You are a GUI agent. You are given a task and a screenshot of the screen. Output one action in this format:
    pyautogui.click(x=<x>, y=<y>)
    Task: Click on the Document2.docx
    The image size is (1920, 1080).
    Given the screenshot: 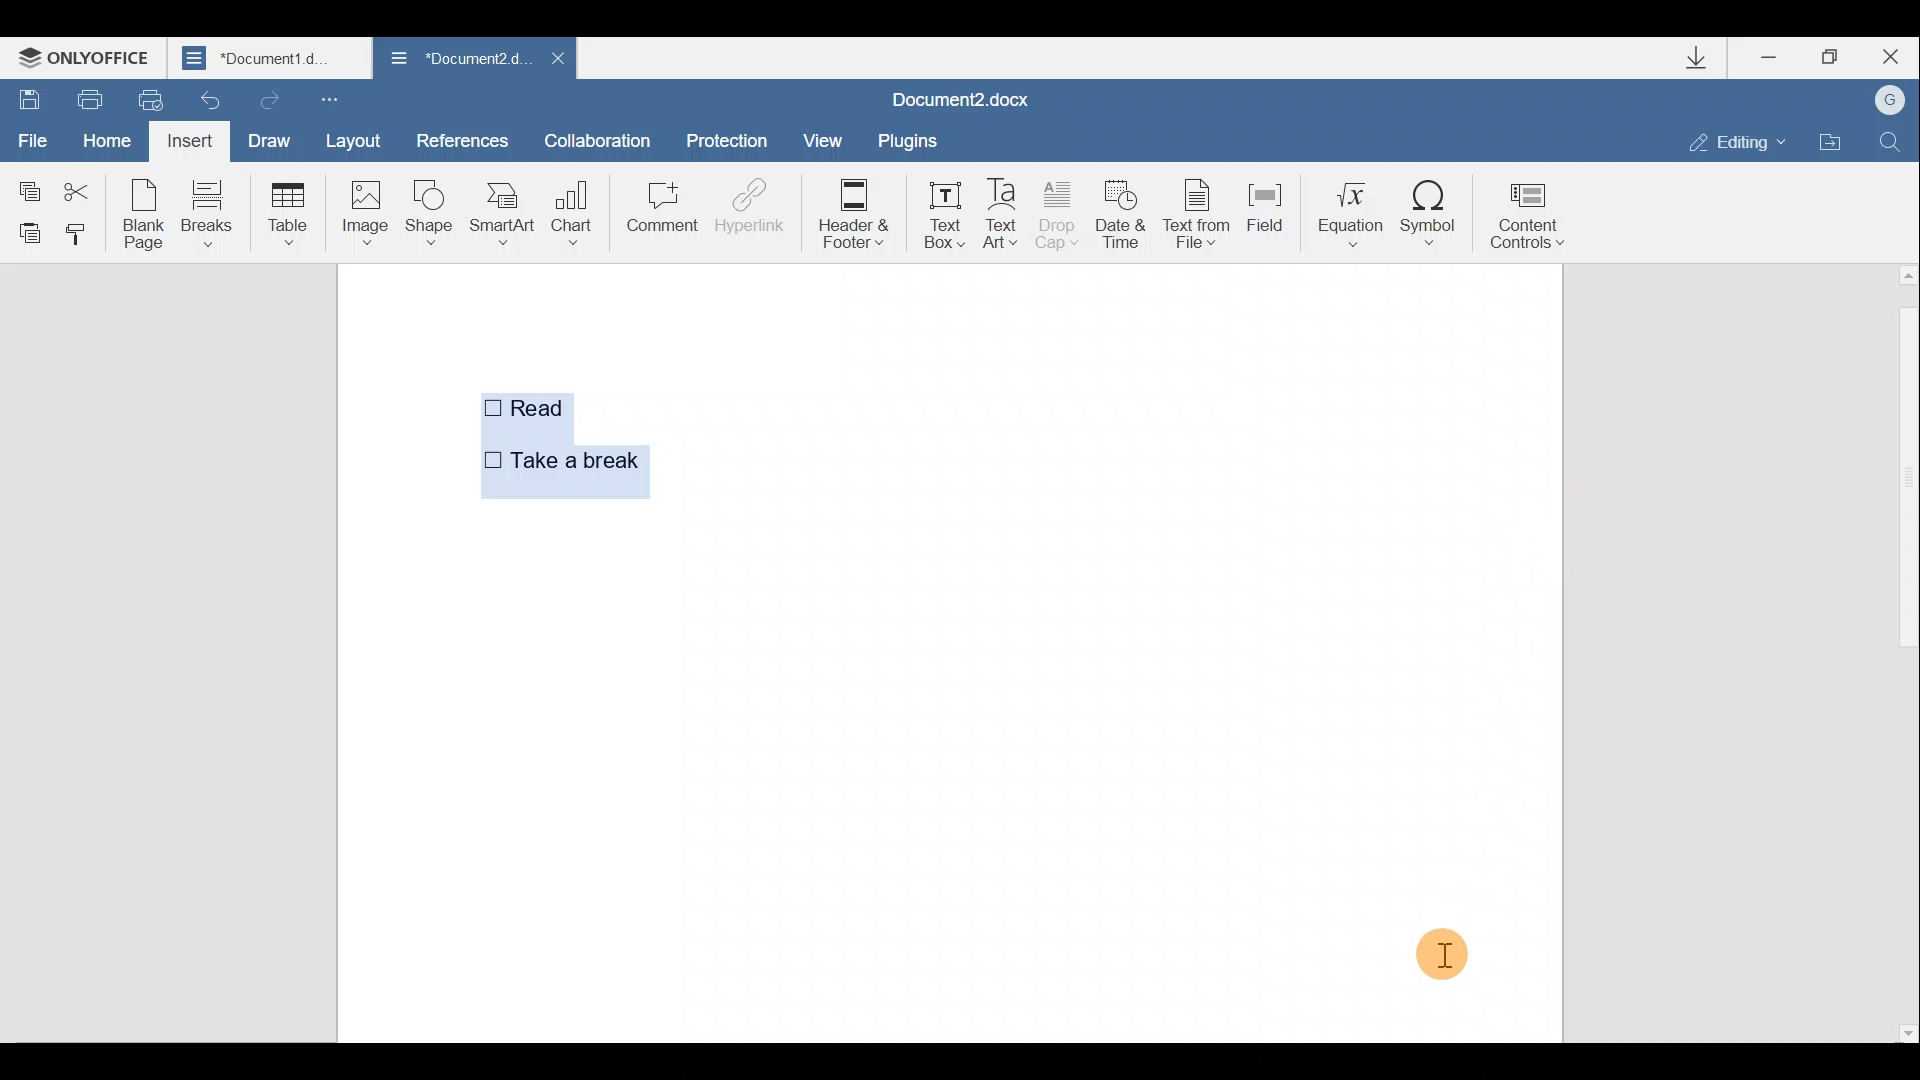 What is the action you would take?
    pyautogui.click(x=961, y=99)
    